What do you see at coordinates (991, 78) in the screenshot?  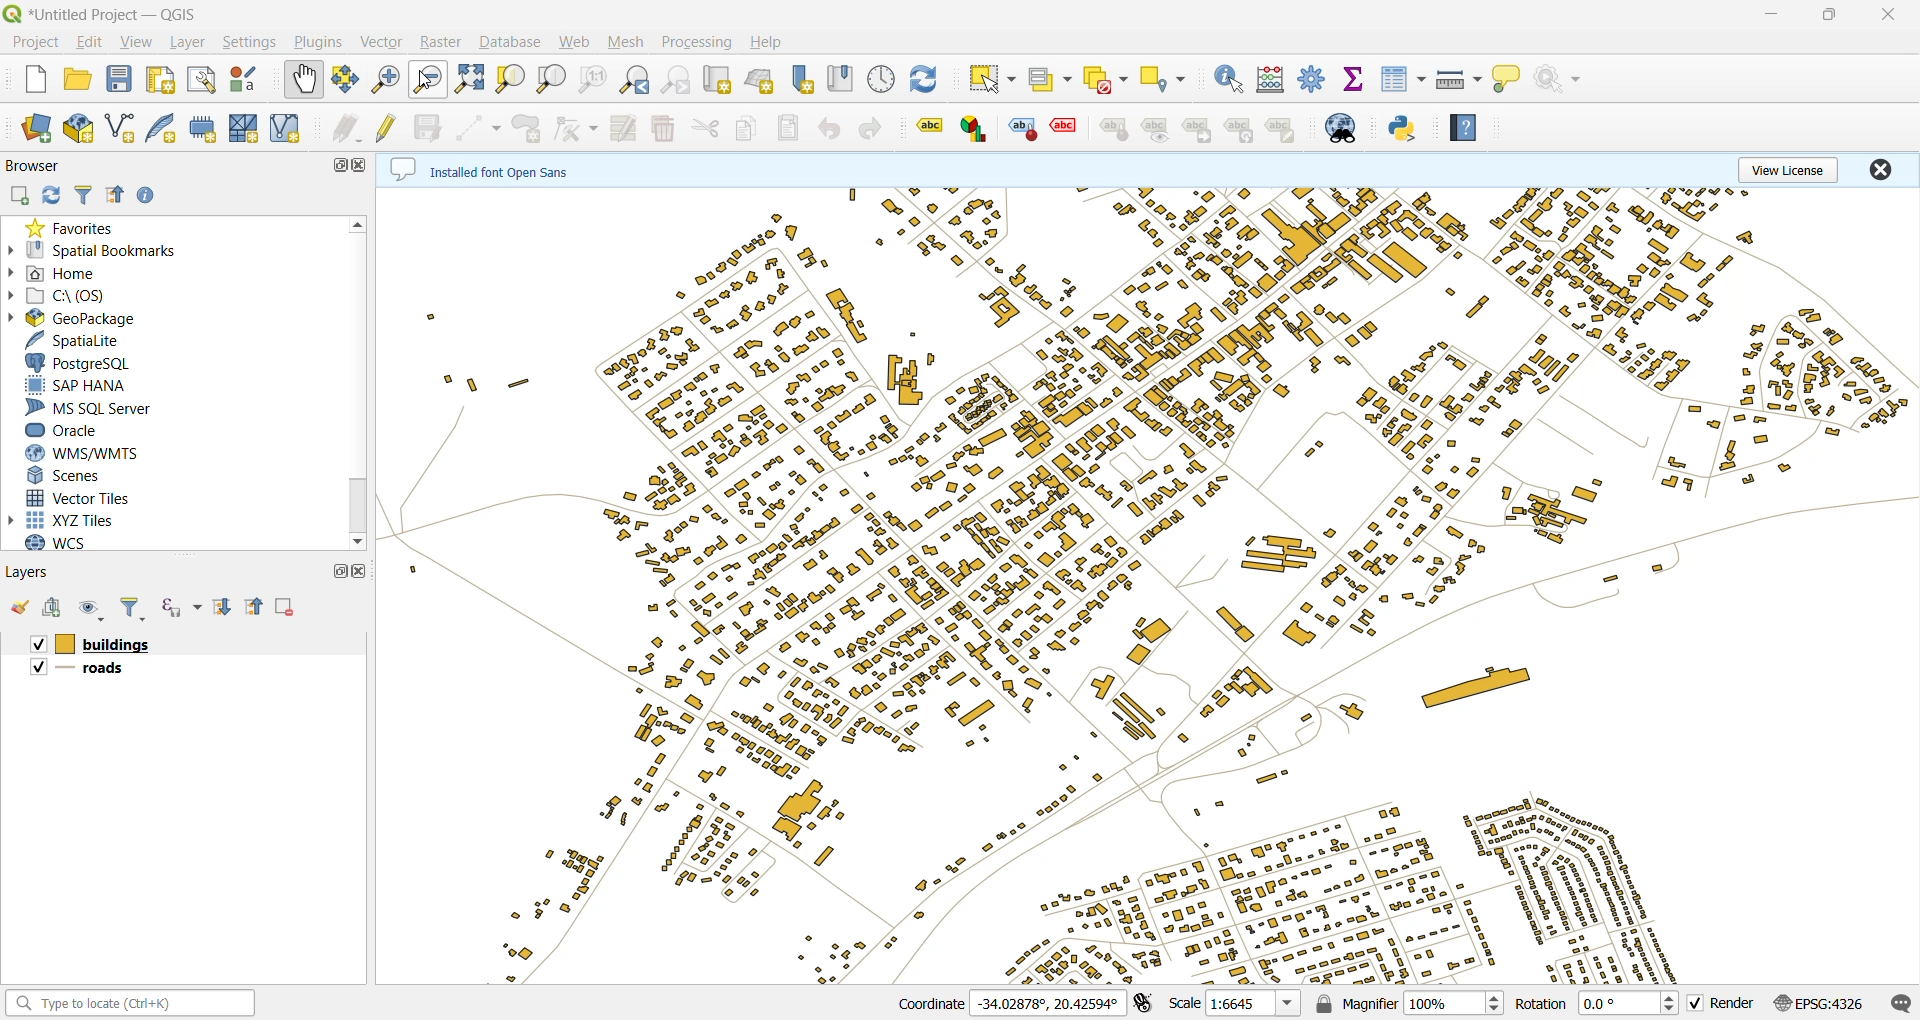 I see `select` at bounding box center [991, 78].